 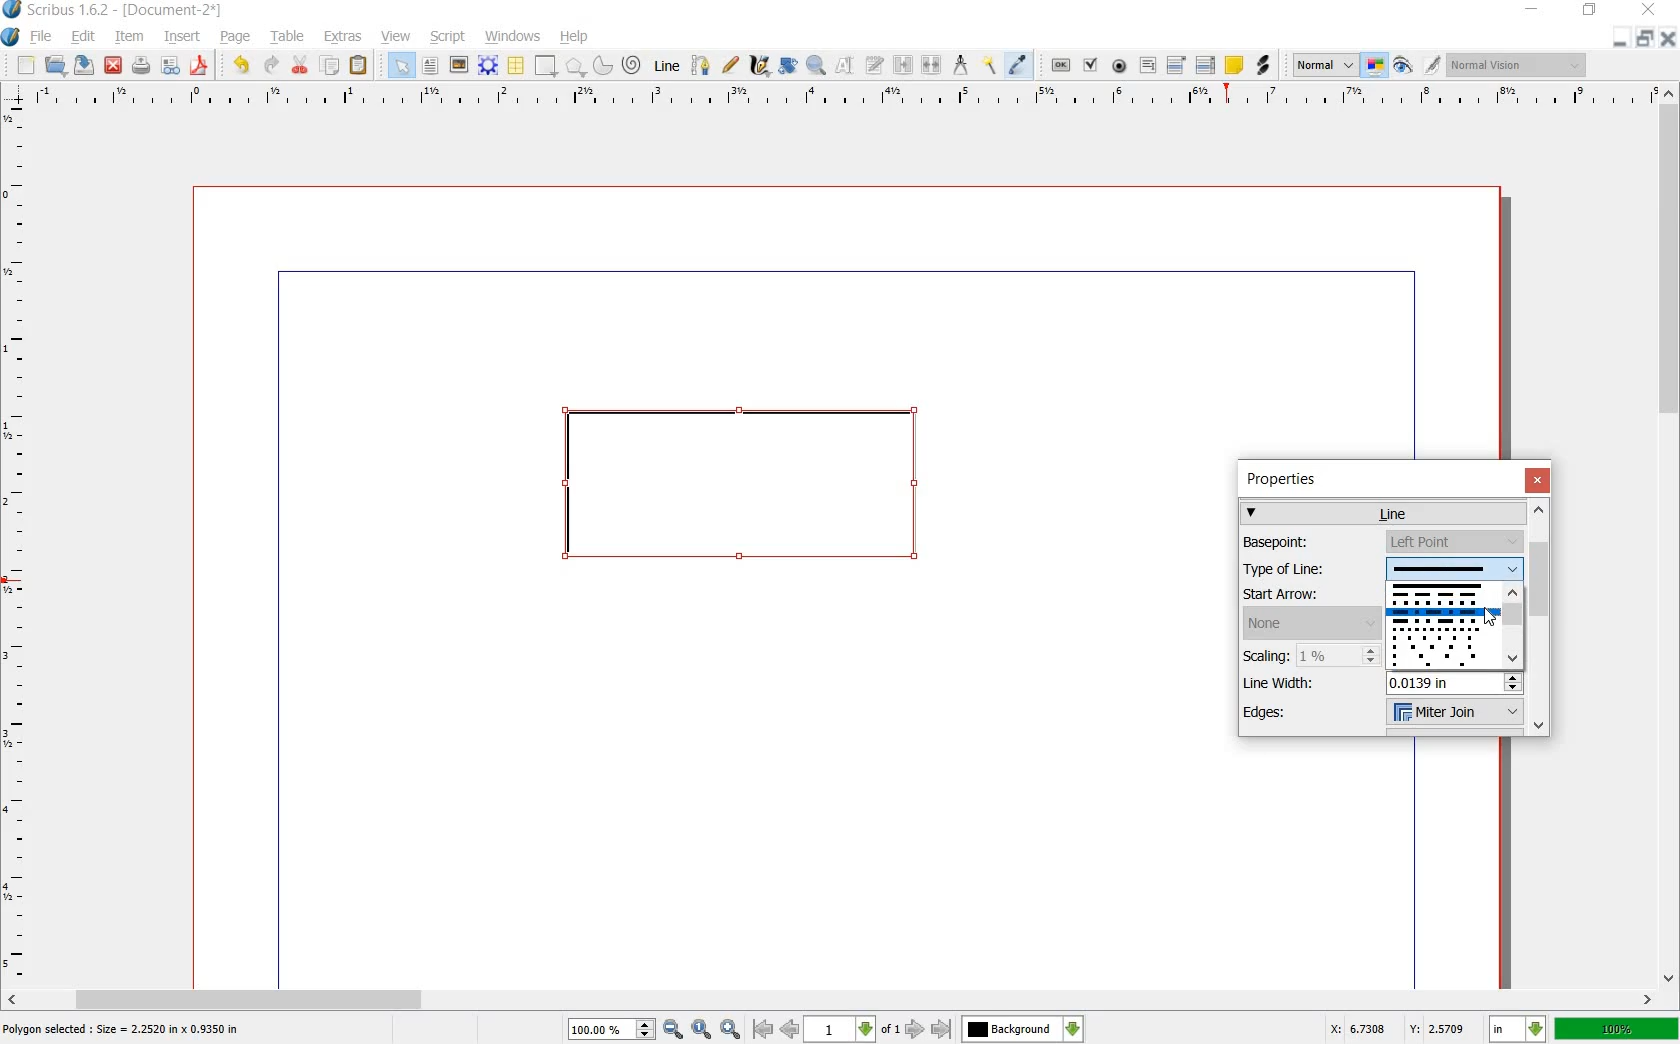 What do you see at coordinates (612, 1030) in the screenshot?
I see `100.00%` at bounding box center [612, 1030].